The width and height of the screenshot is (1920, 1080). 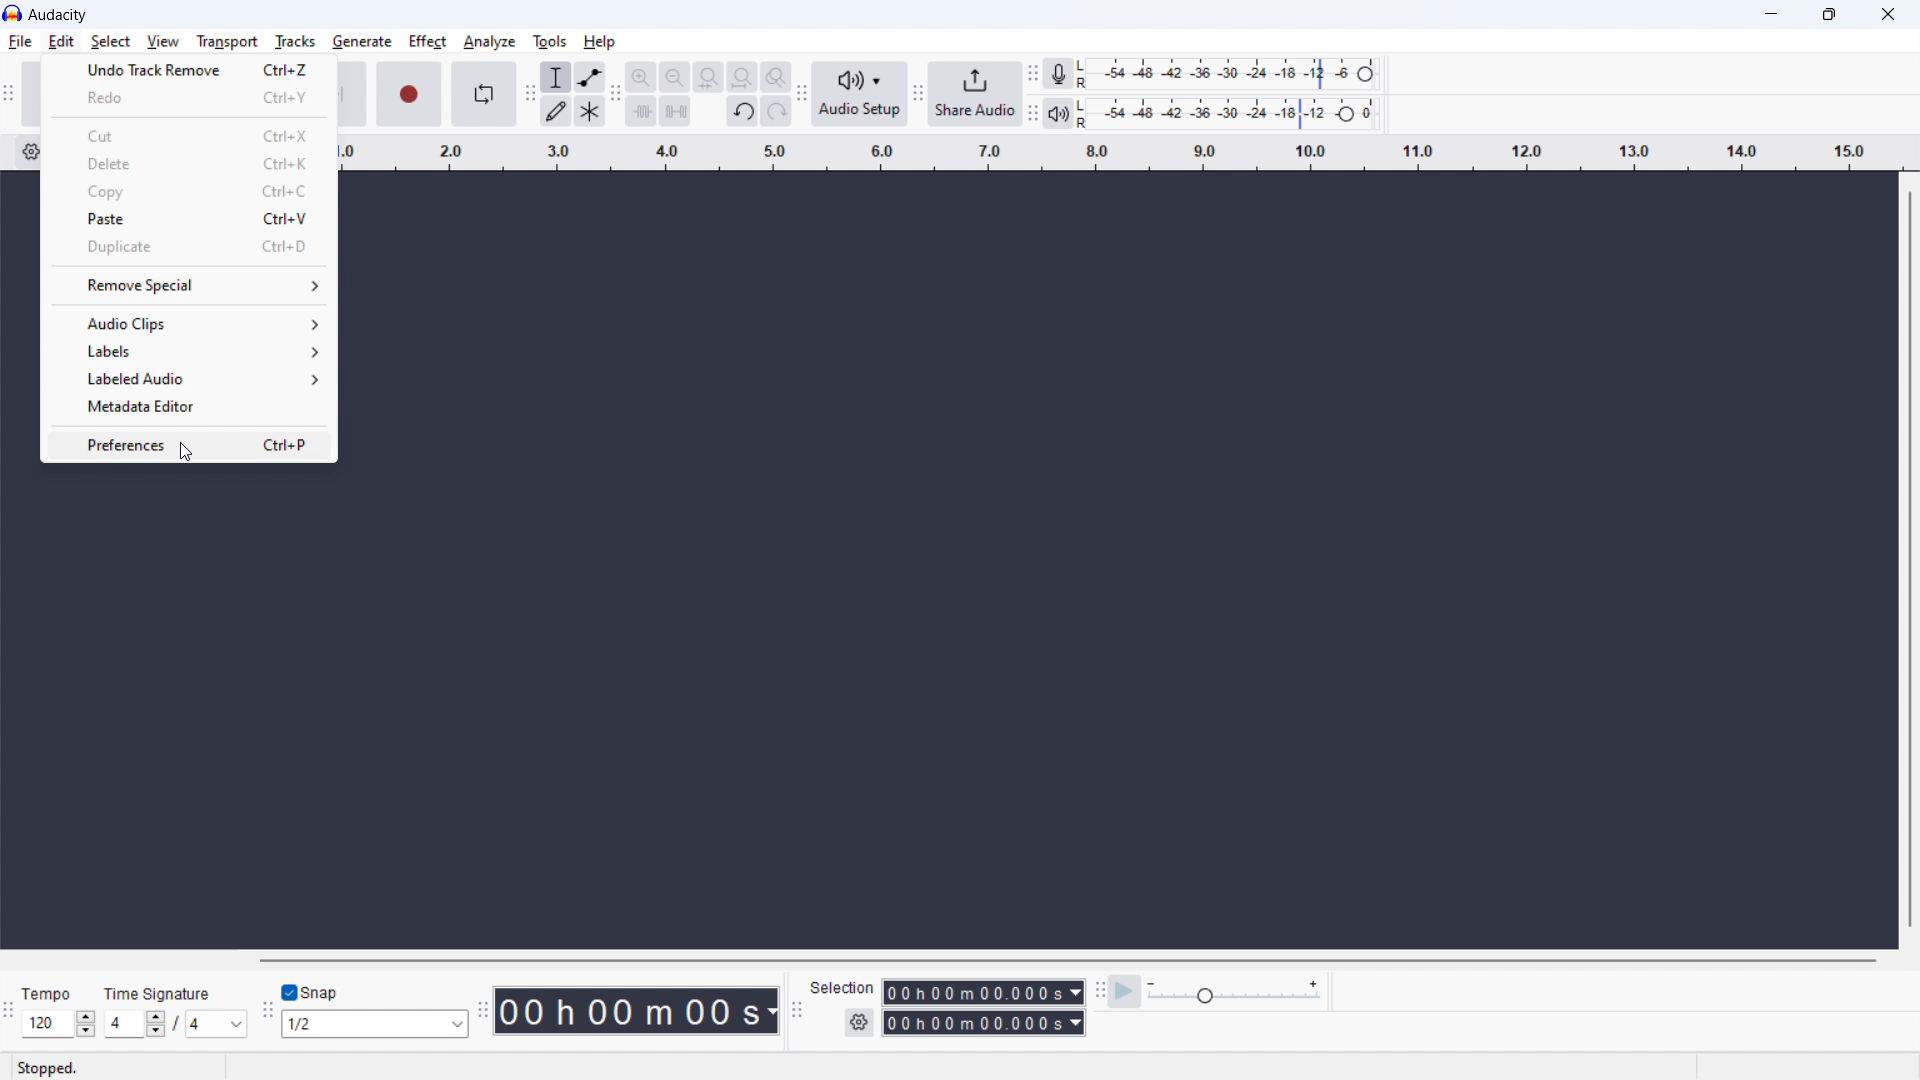 What do you see at coordinates (1032, 73) in the screenshot?
I see `Enables movement of recording meter toolbar` at bounding box center [1032, 73].